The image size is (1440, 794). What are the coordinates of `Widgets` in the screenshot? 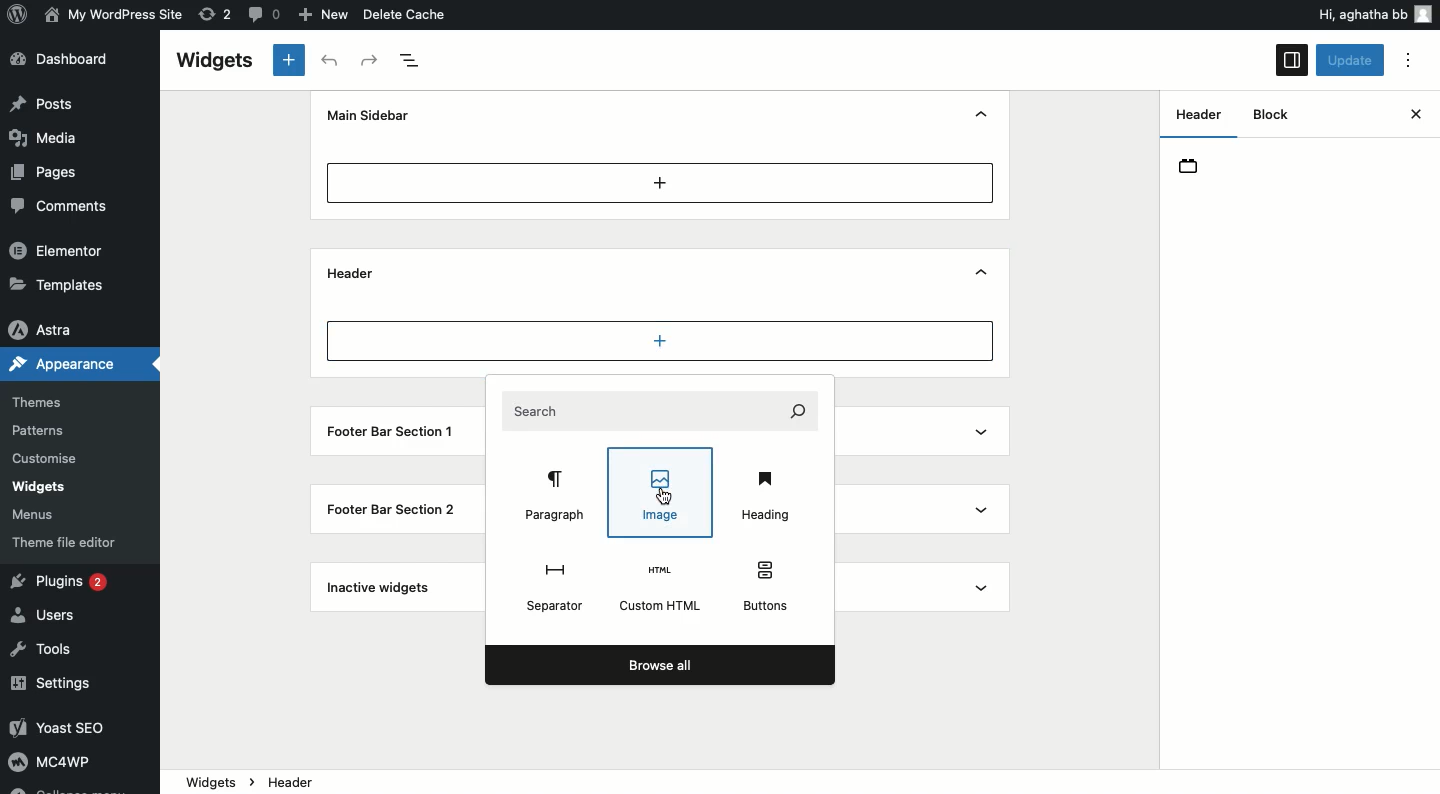 It's located at (38, 487).